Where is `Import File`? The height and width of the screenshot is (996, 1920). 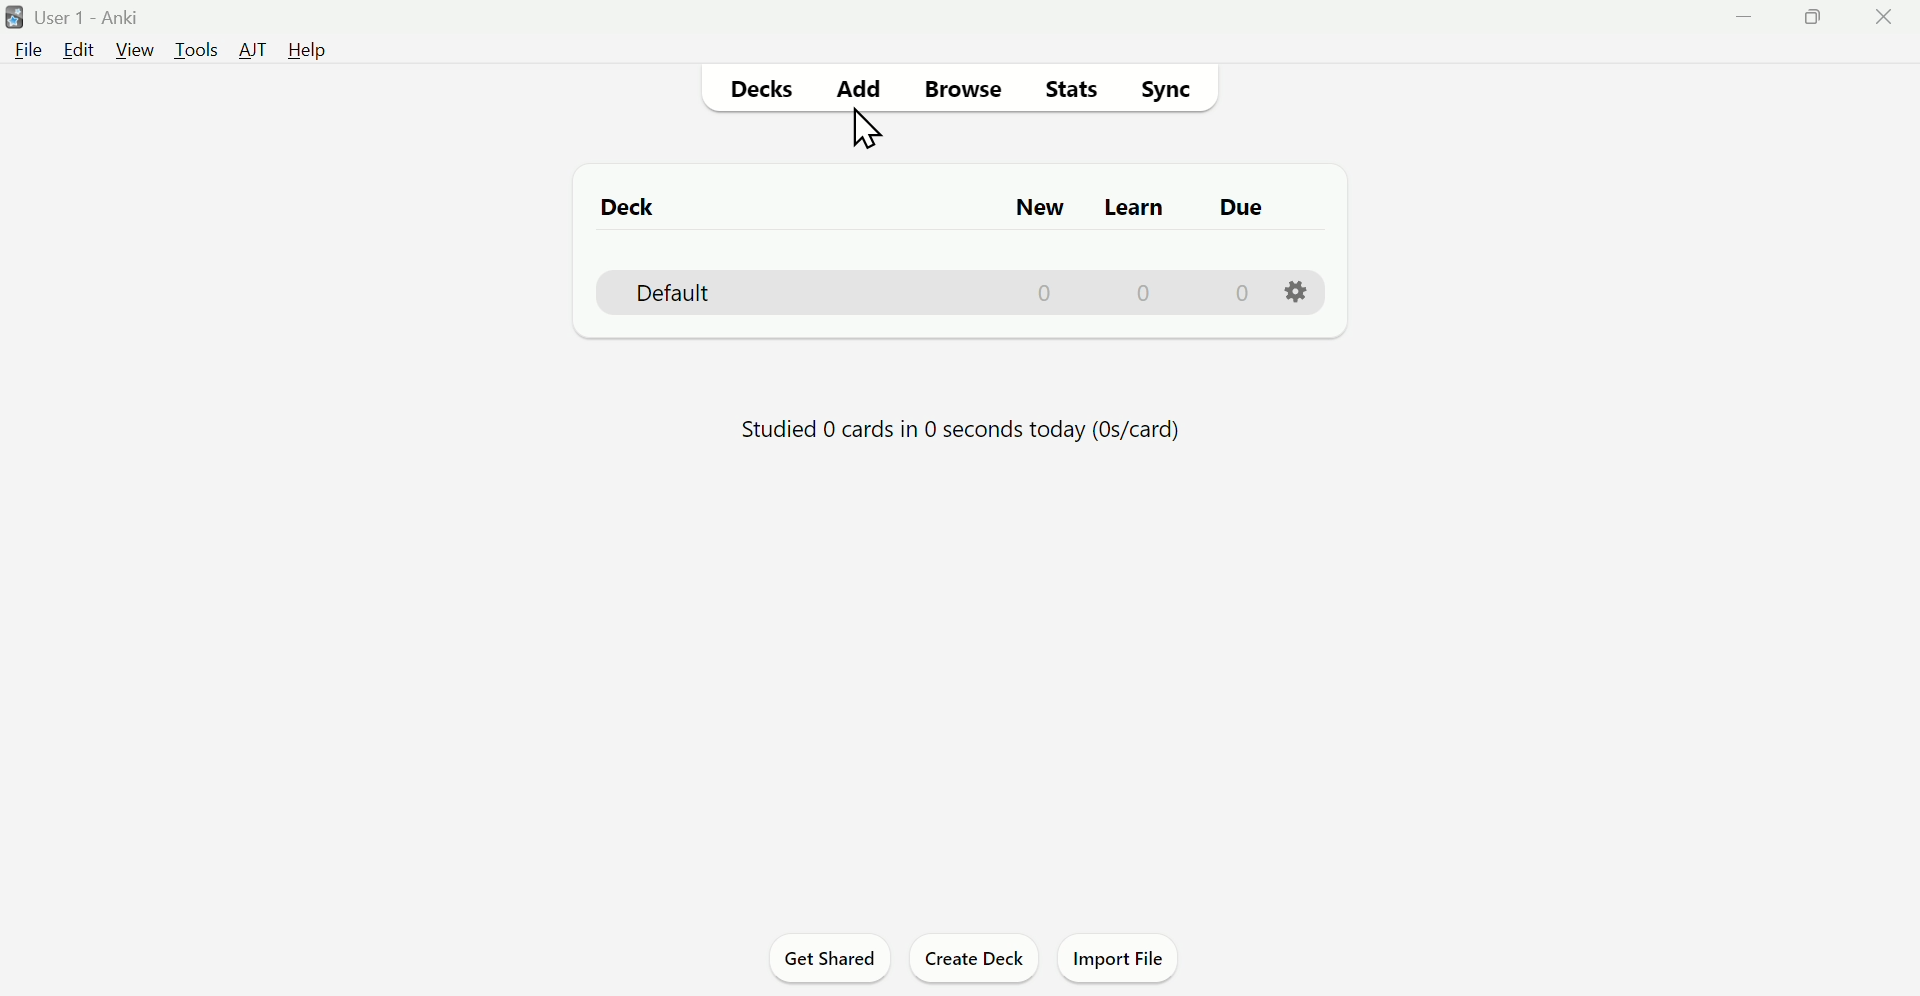 Import File is located at coordinates (1120, 957).